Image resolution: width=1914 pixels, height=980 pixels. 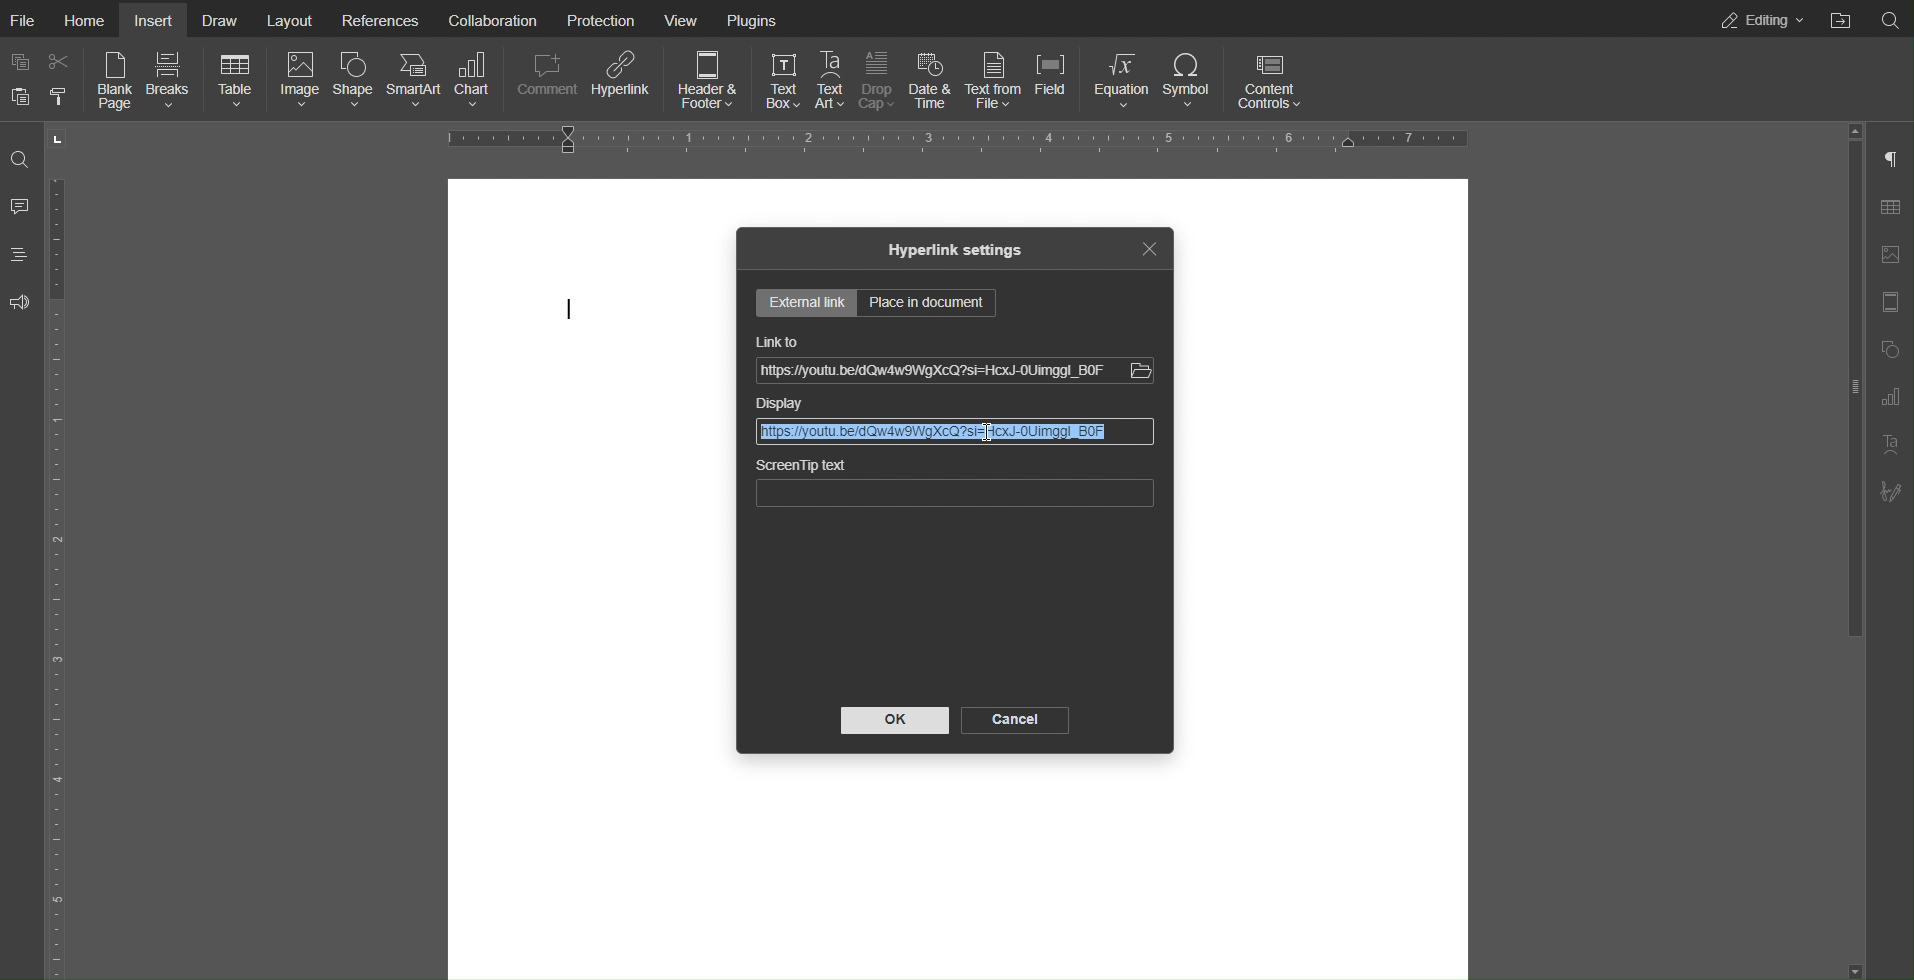 I want to click on Comment, so click(x=19, y=206).